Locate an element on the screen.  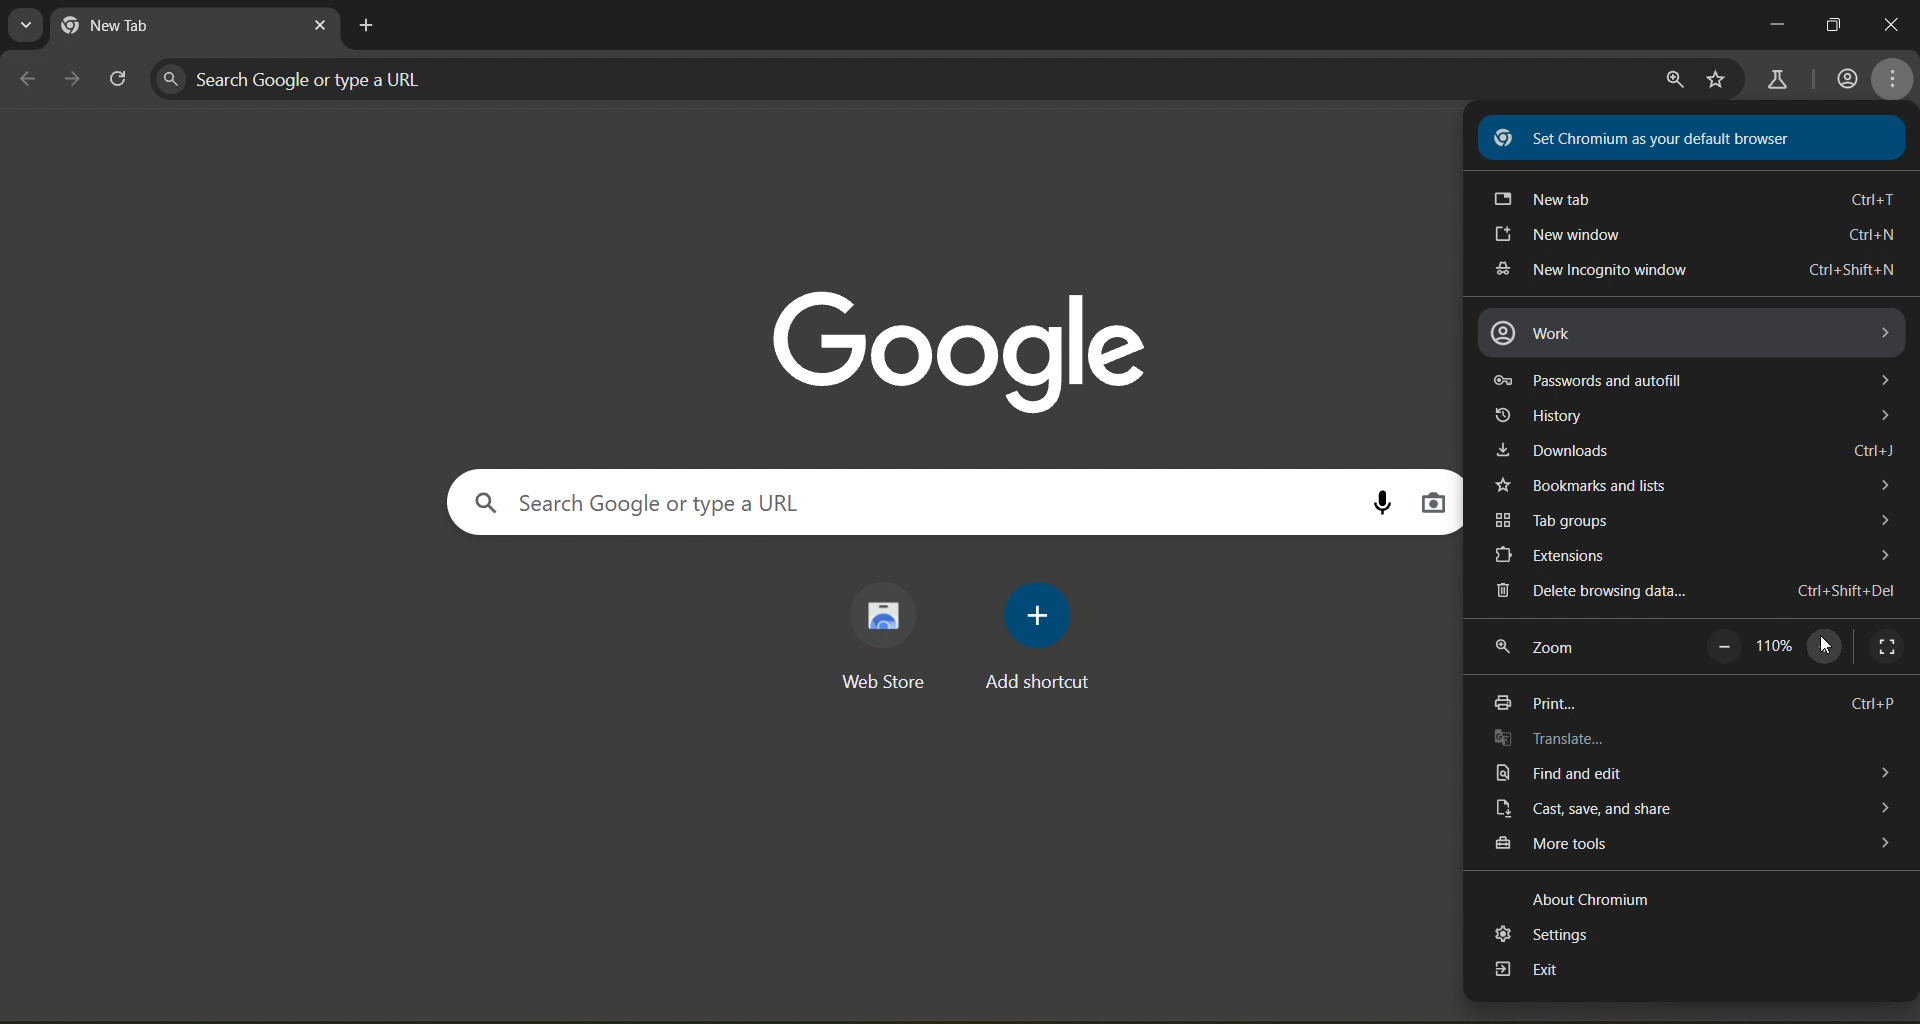
Google logo is located at coordinates (961, 346).